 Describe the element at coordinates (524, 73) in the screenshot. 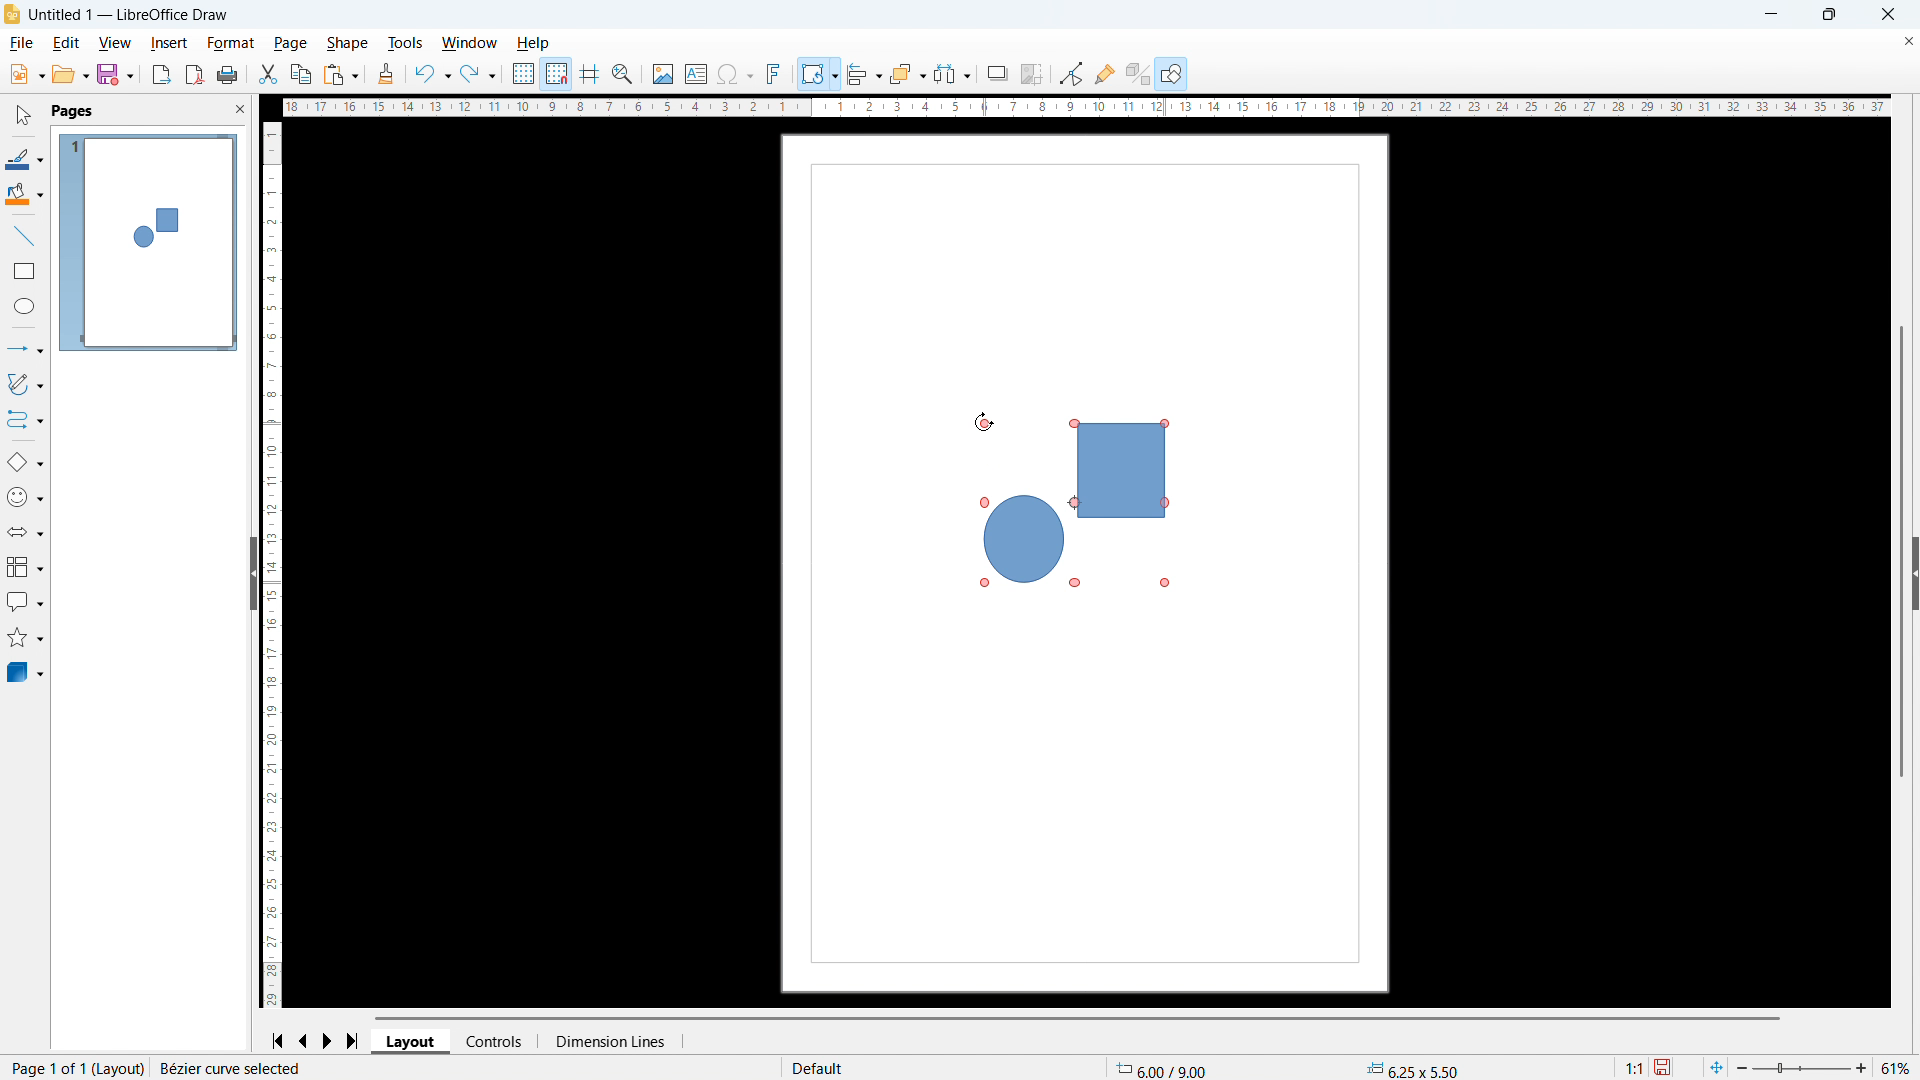

I see `Show grid` at that location.